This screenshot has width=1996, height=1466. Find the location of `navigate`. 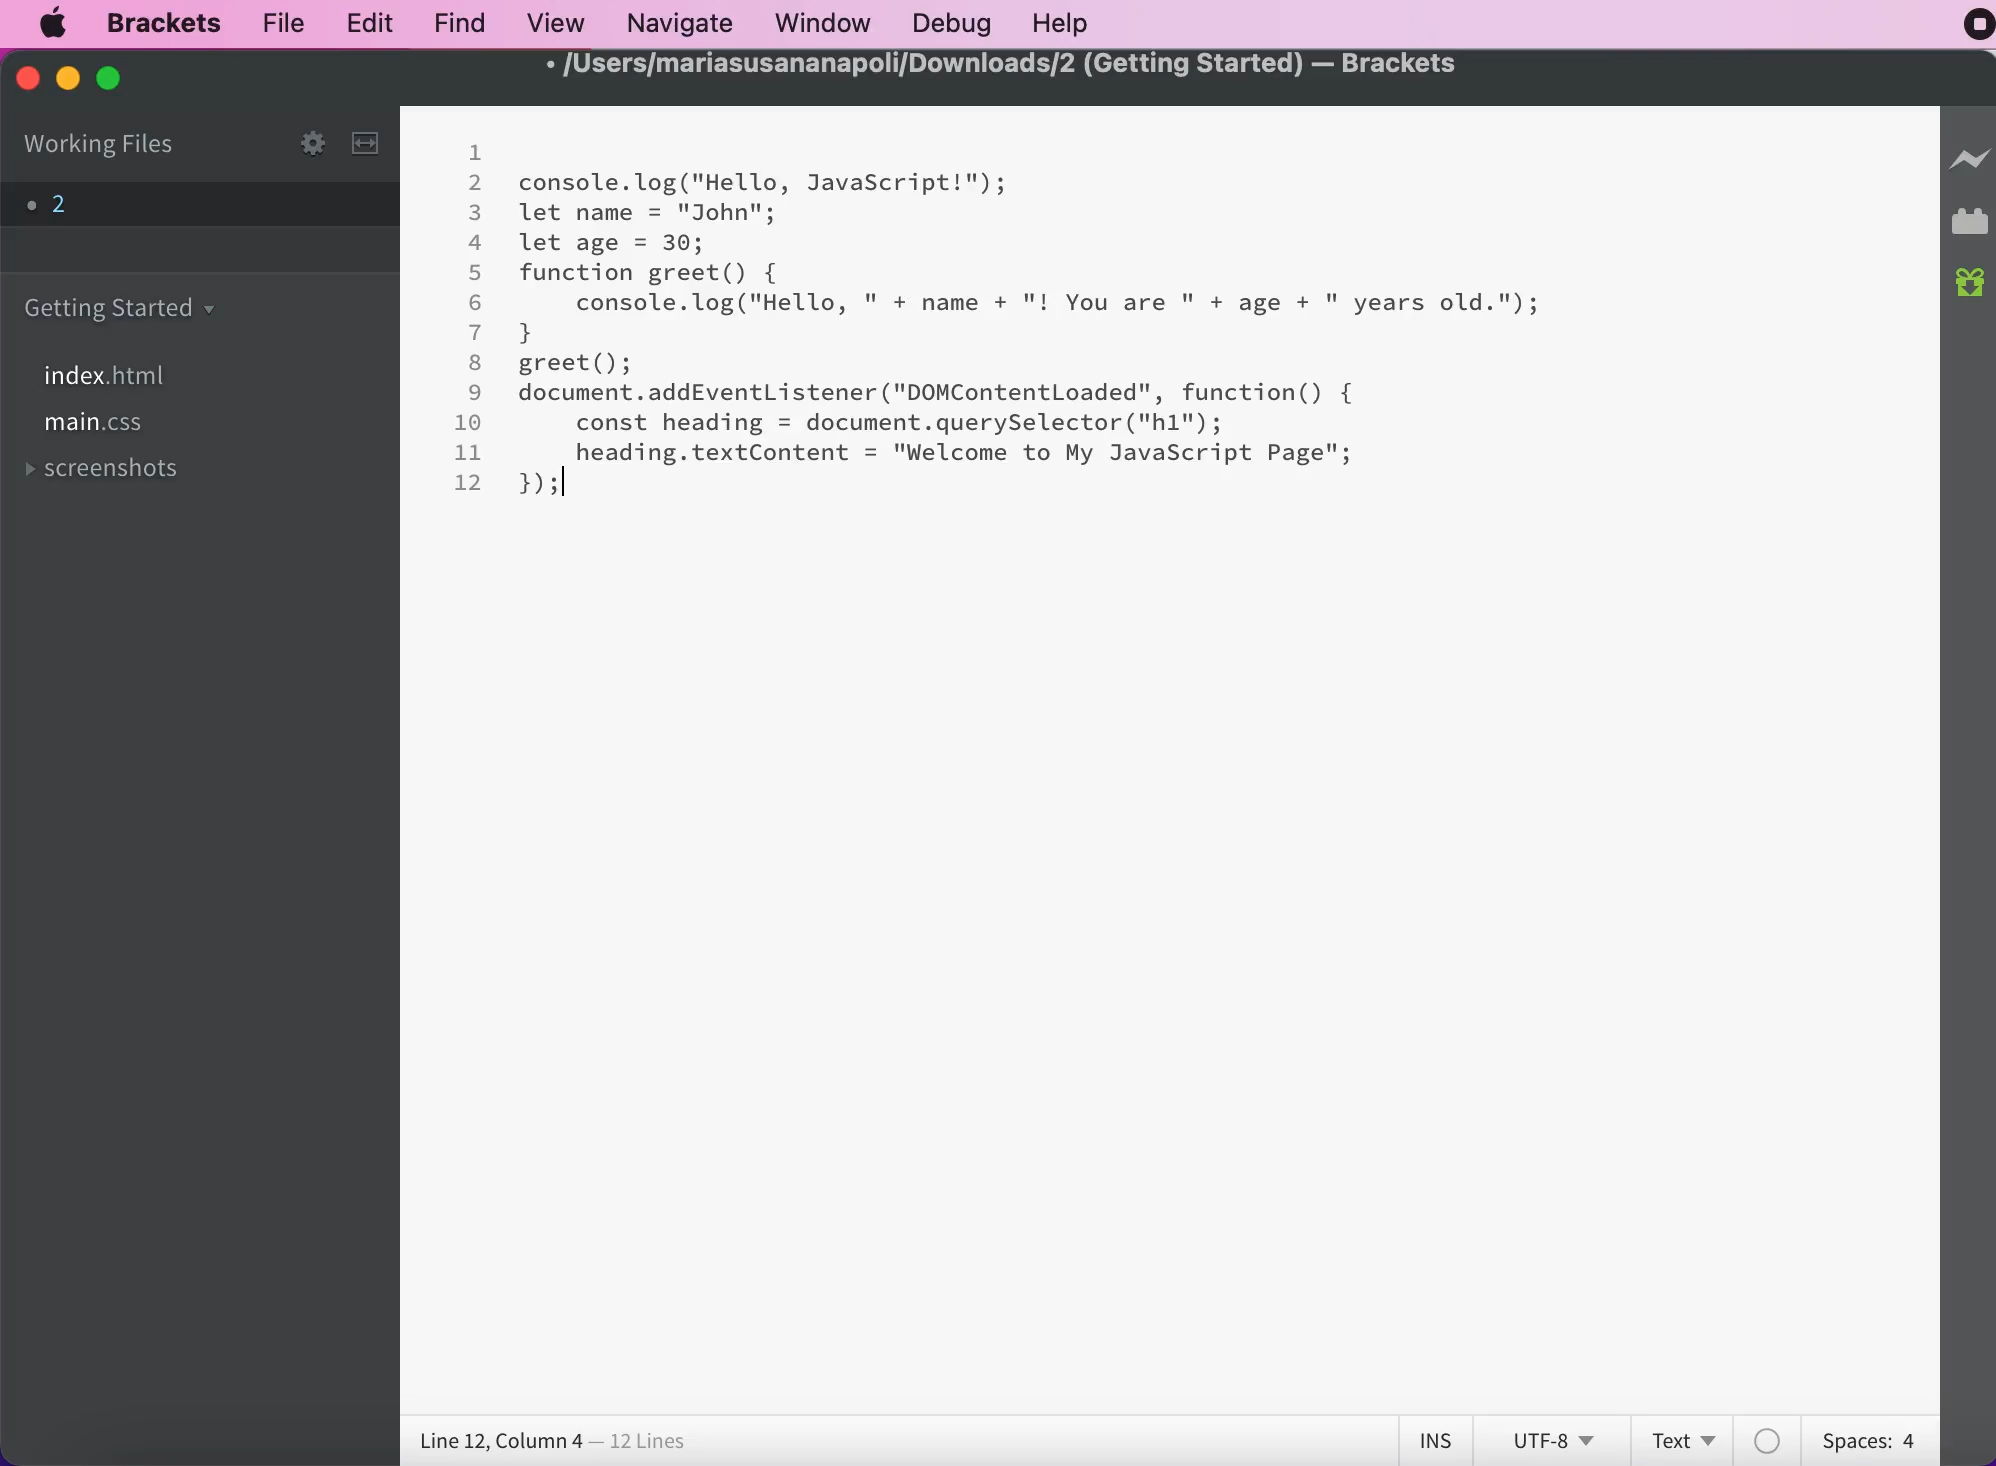

navigate is located at coordinates (676, 25).